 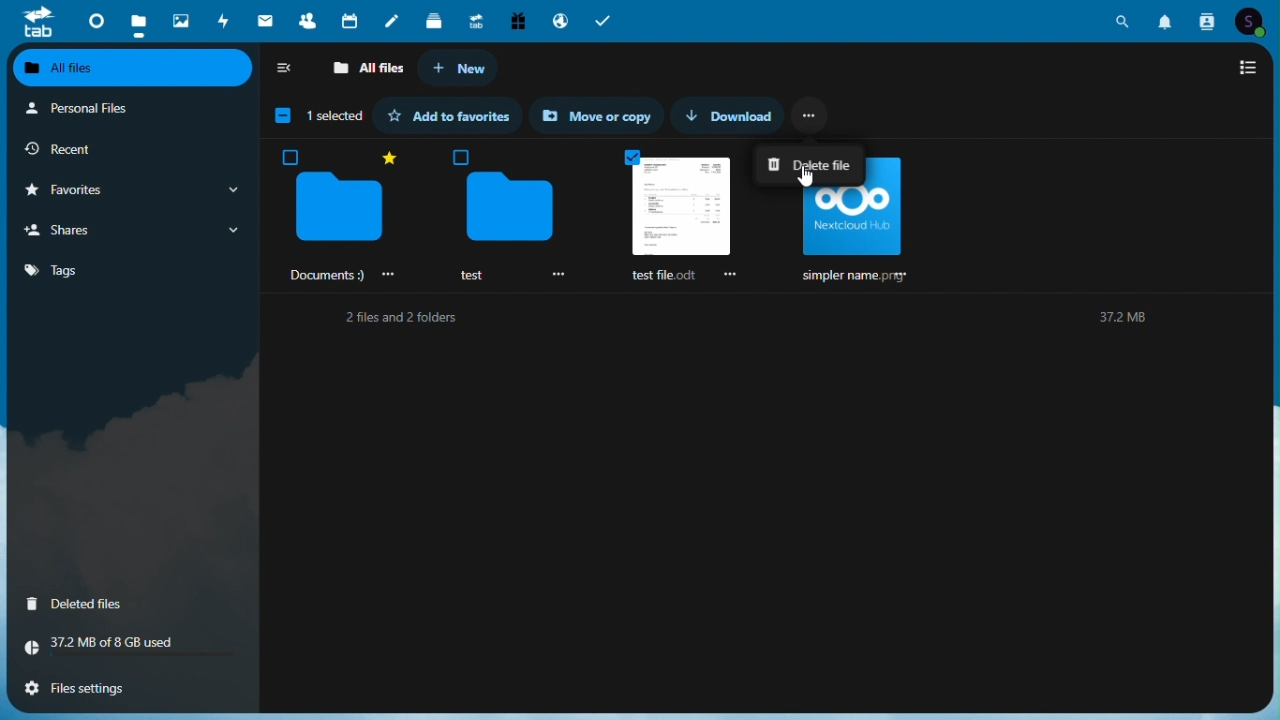 What do you see at coordinates (679, 214) in the screenshot?
I see `Selected files` at bounding box center [679, 214].